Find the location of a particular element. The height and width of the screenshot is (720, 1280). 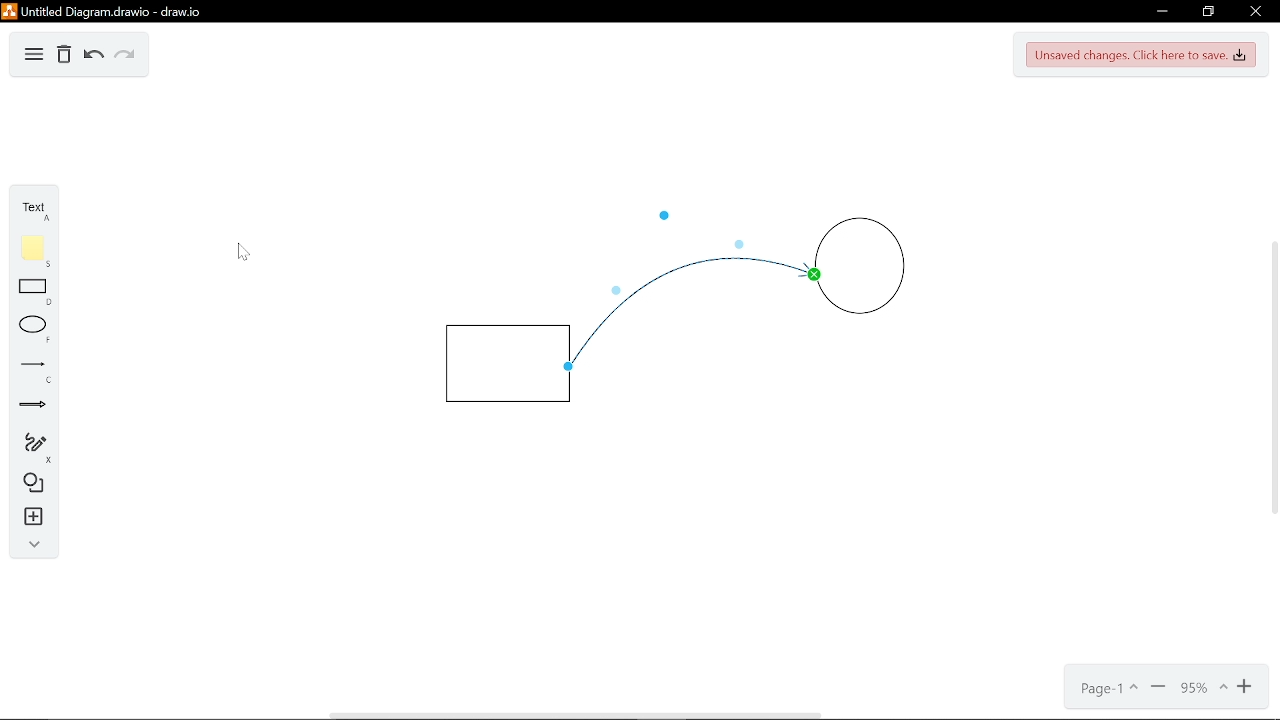

Flote is located at coordinates (30, 251).